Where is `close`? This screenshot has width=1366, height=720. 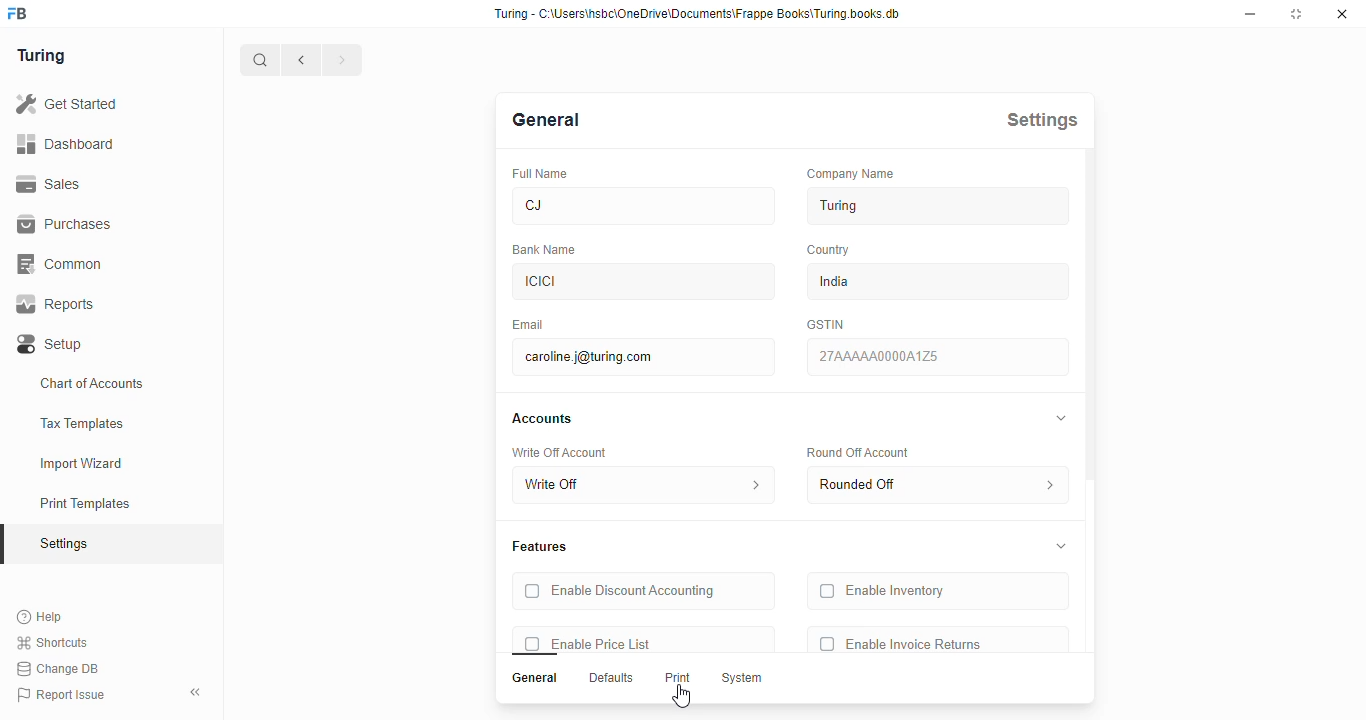 close is located at coordinates (1342, 14).